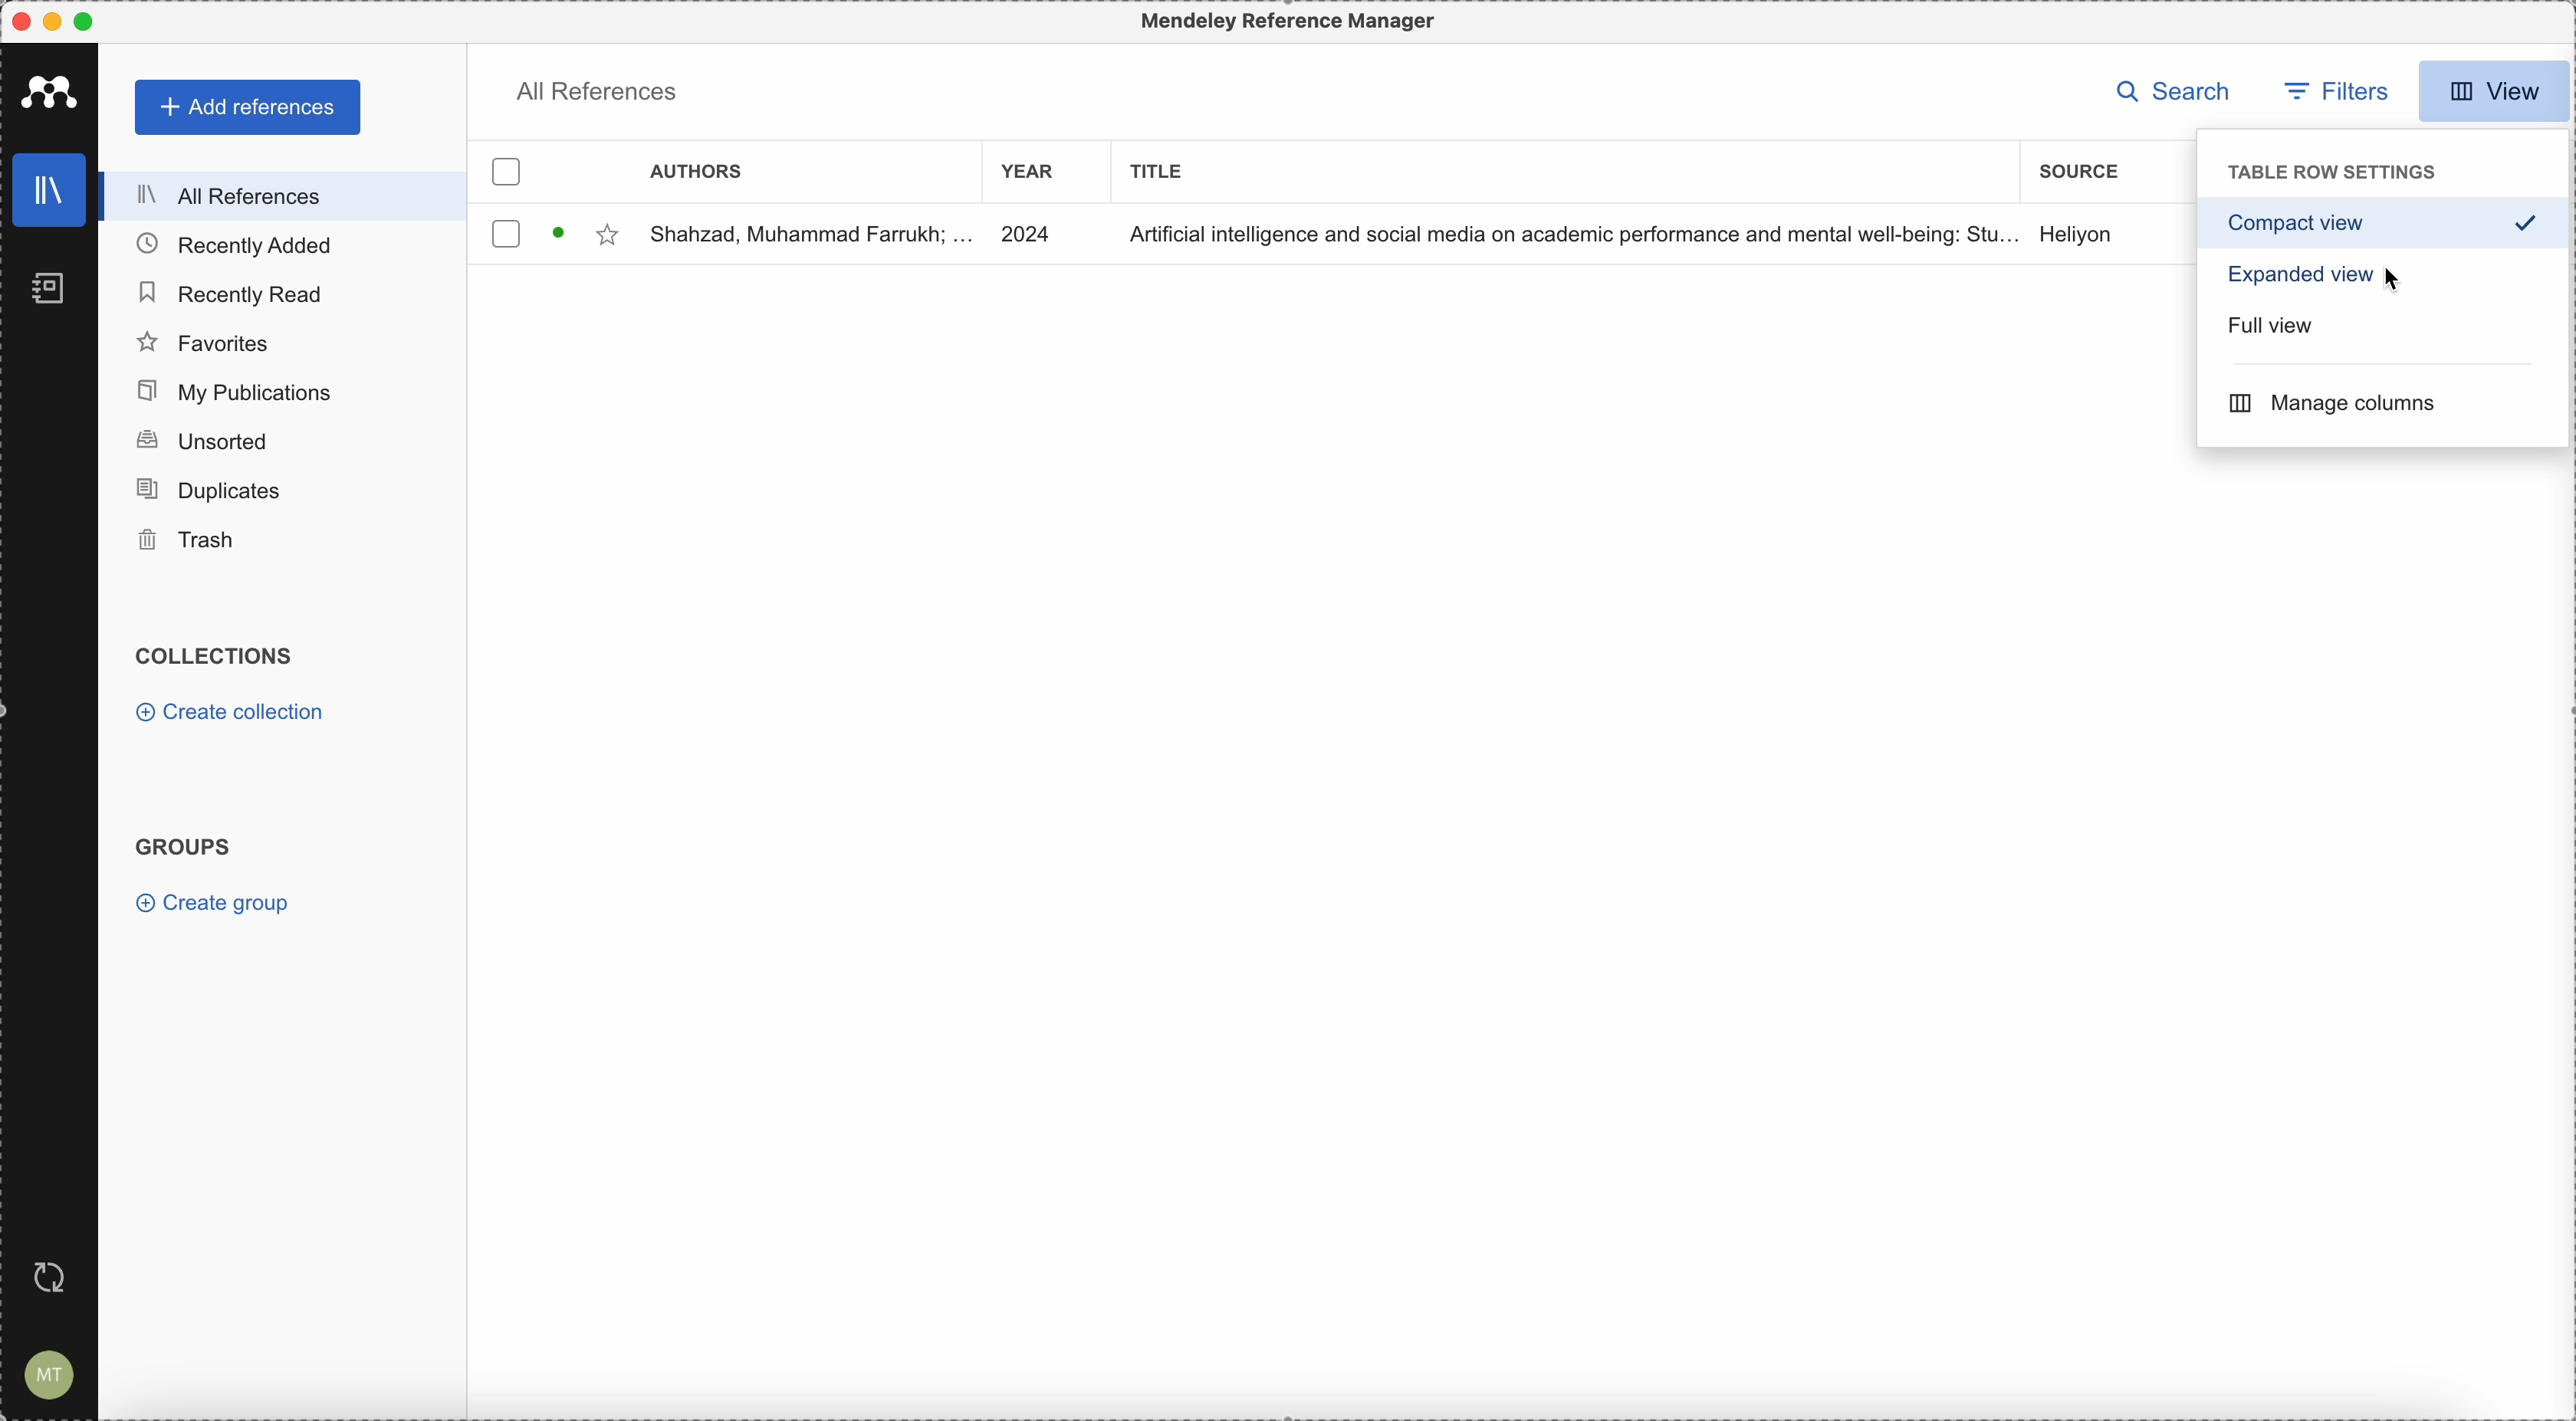 The width and height of the screenshot is (2576, 1421). I want to click on create group, so click(214, 905).